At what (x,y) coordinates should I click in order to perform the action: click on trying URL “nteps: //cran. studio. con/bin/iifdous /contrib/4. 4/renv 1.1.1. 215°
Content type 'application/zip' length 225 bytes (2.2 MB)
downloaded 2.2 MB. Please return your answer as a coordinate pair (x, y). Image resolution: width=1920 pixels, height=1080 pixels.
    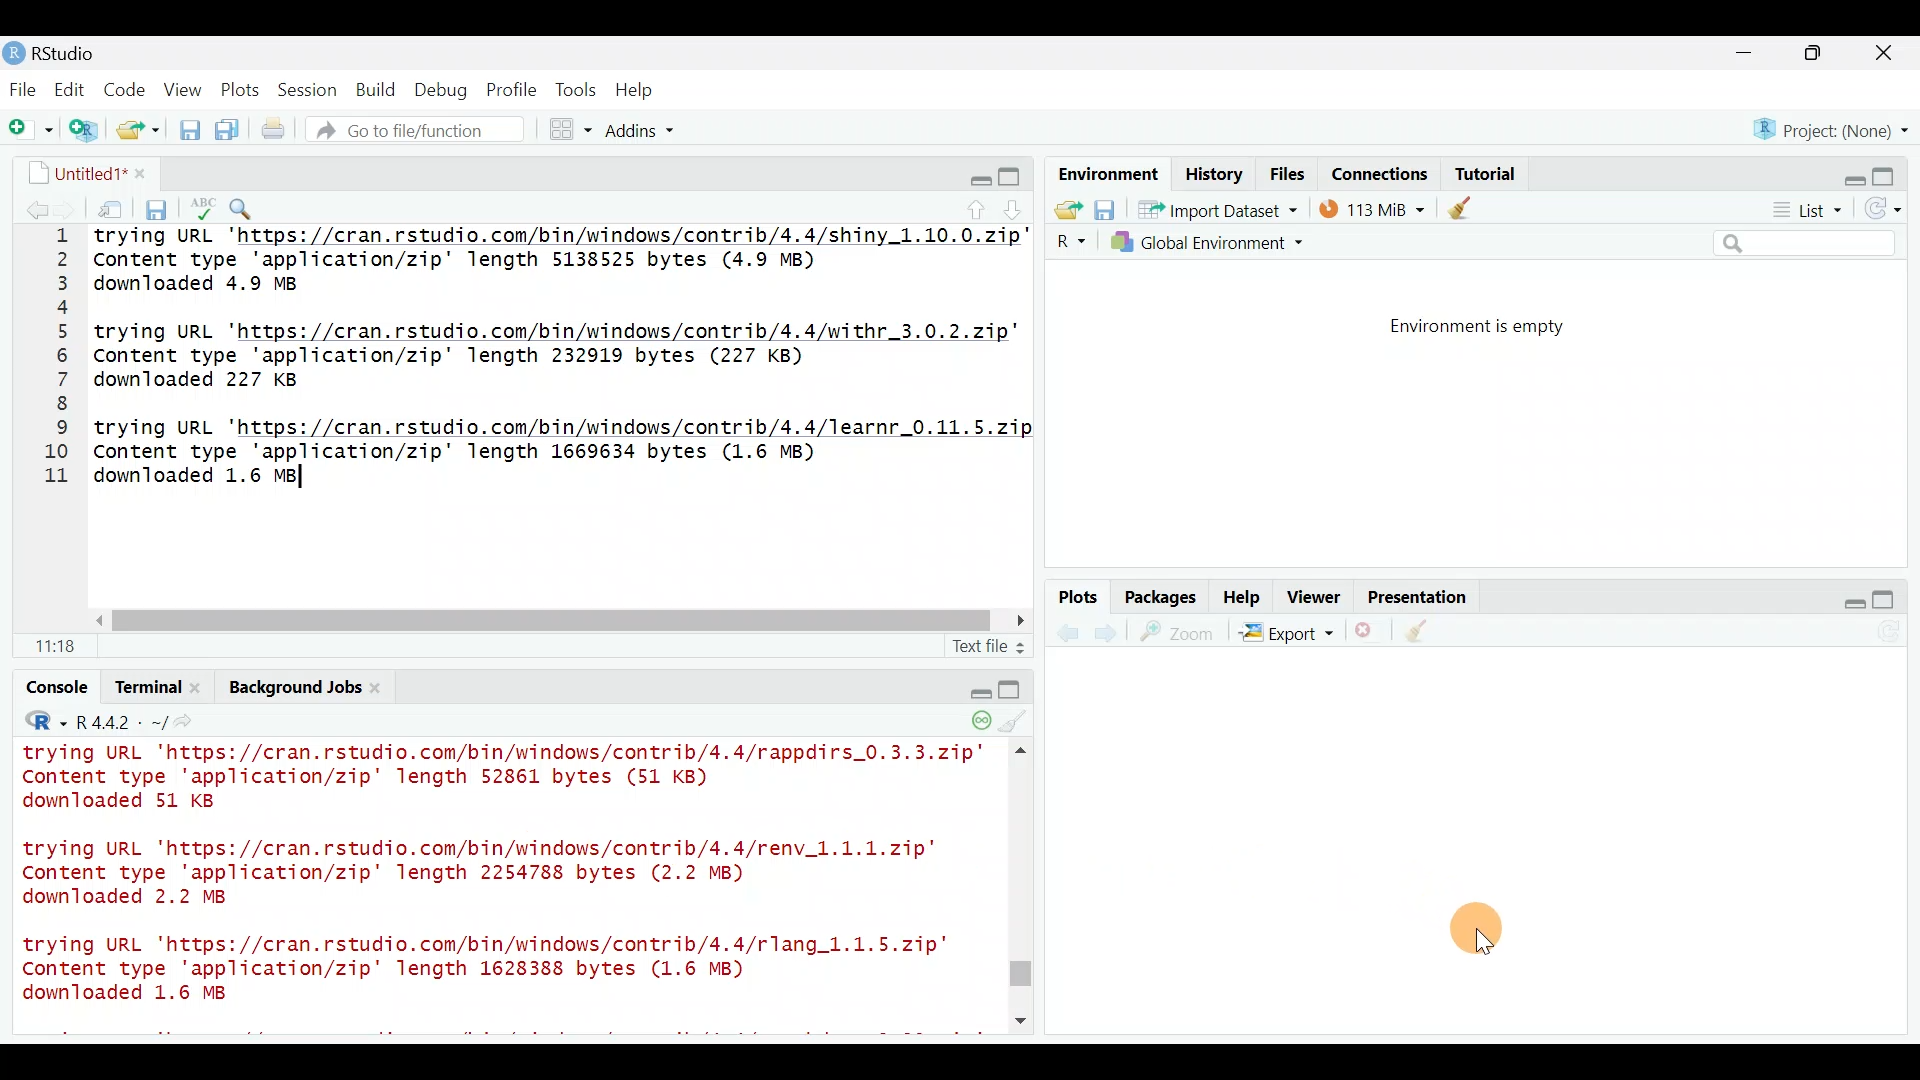
    Looking at the image, I should click on (490, 869).